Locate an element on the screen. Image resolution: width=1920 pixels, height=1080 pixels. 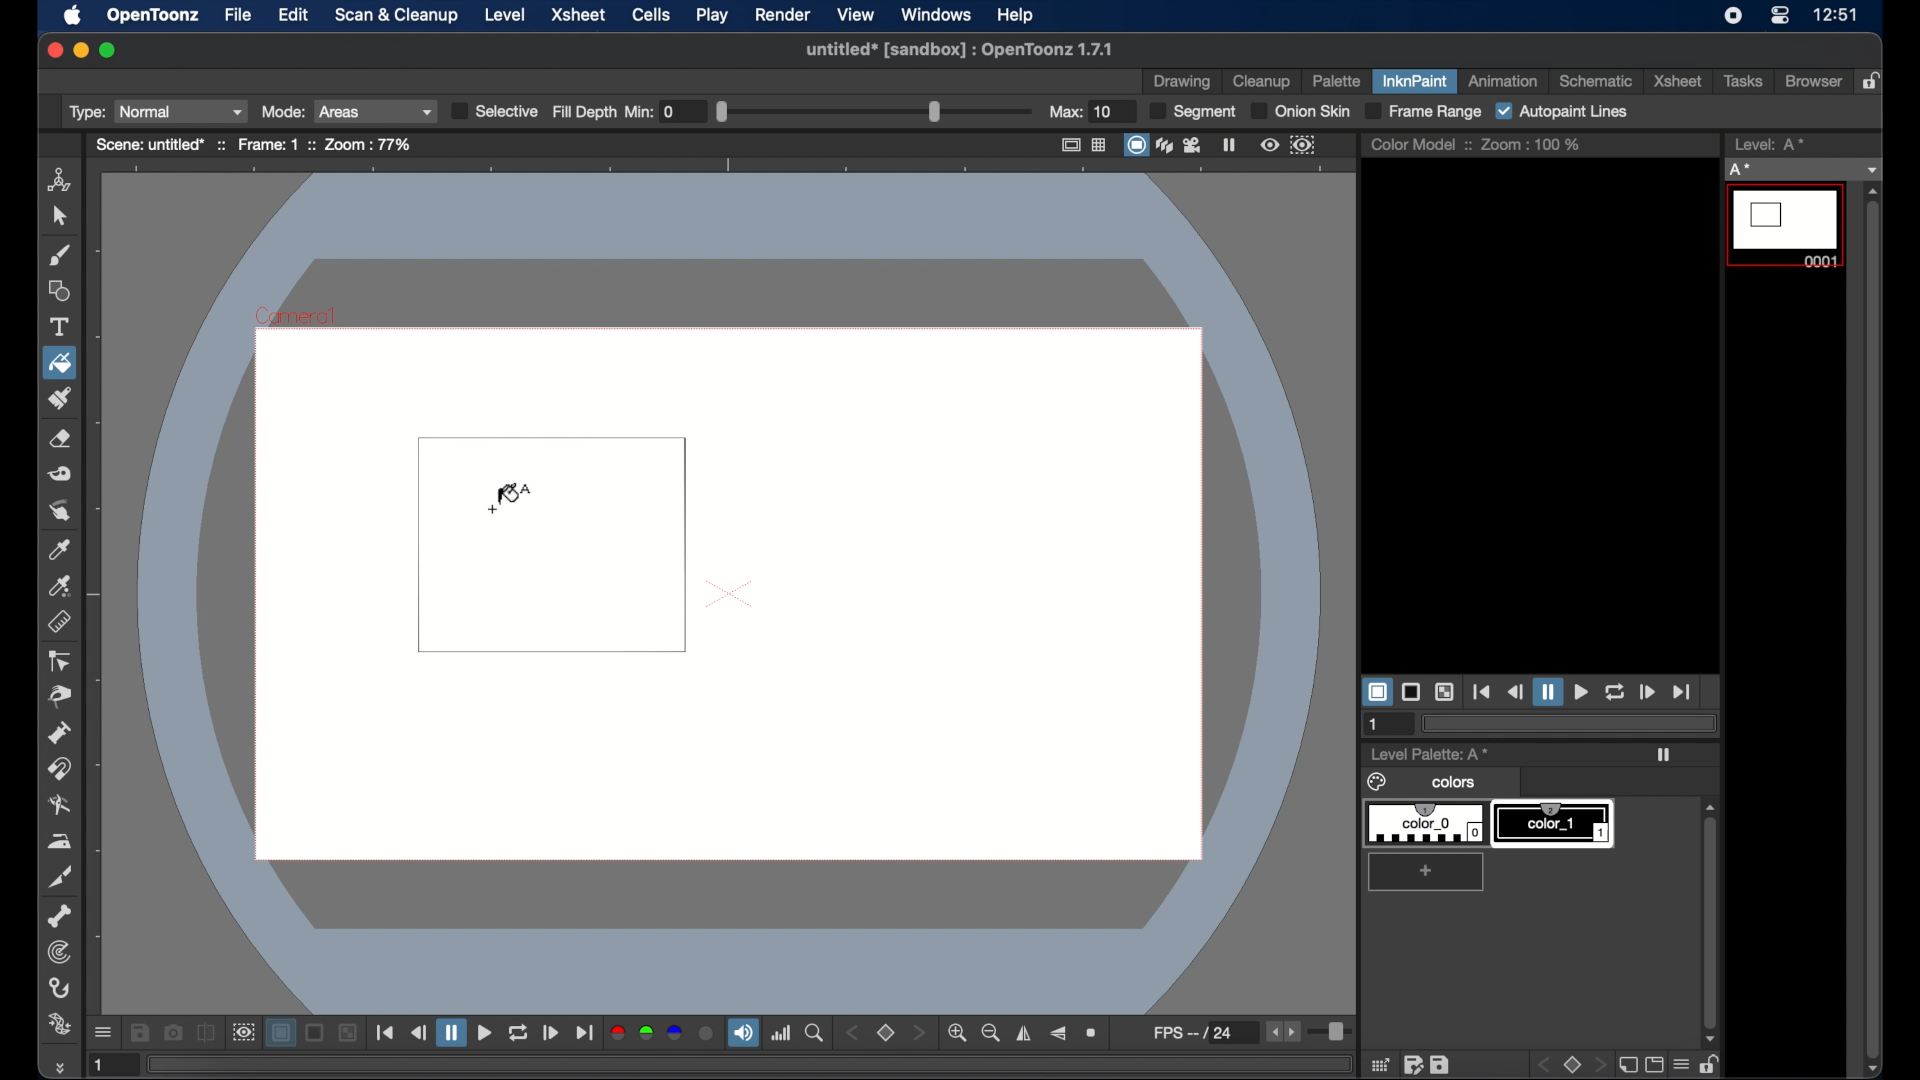
add color is located at coordinates (1428, 872).